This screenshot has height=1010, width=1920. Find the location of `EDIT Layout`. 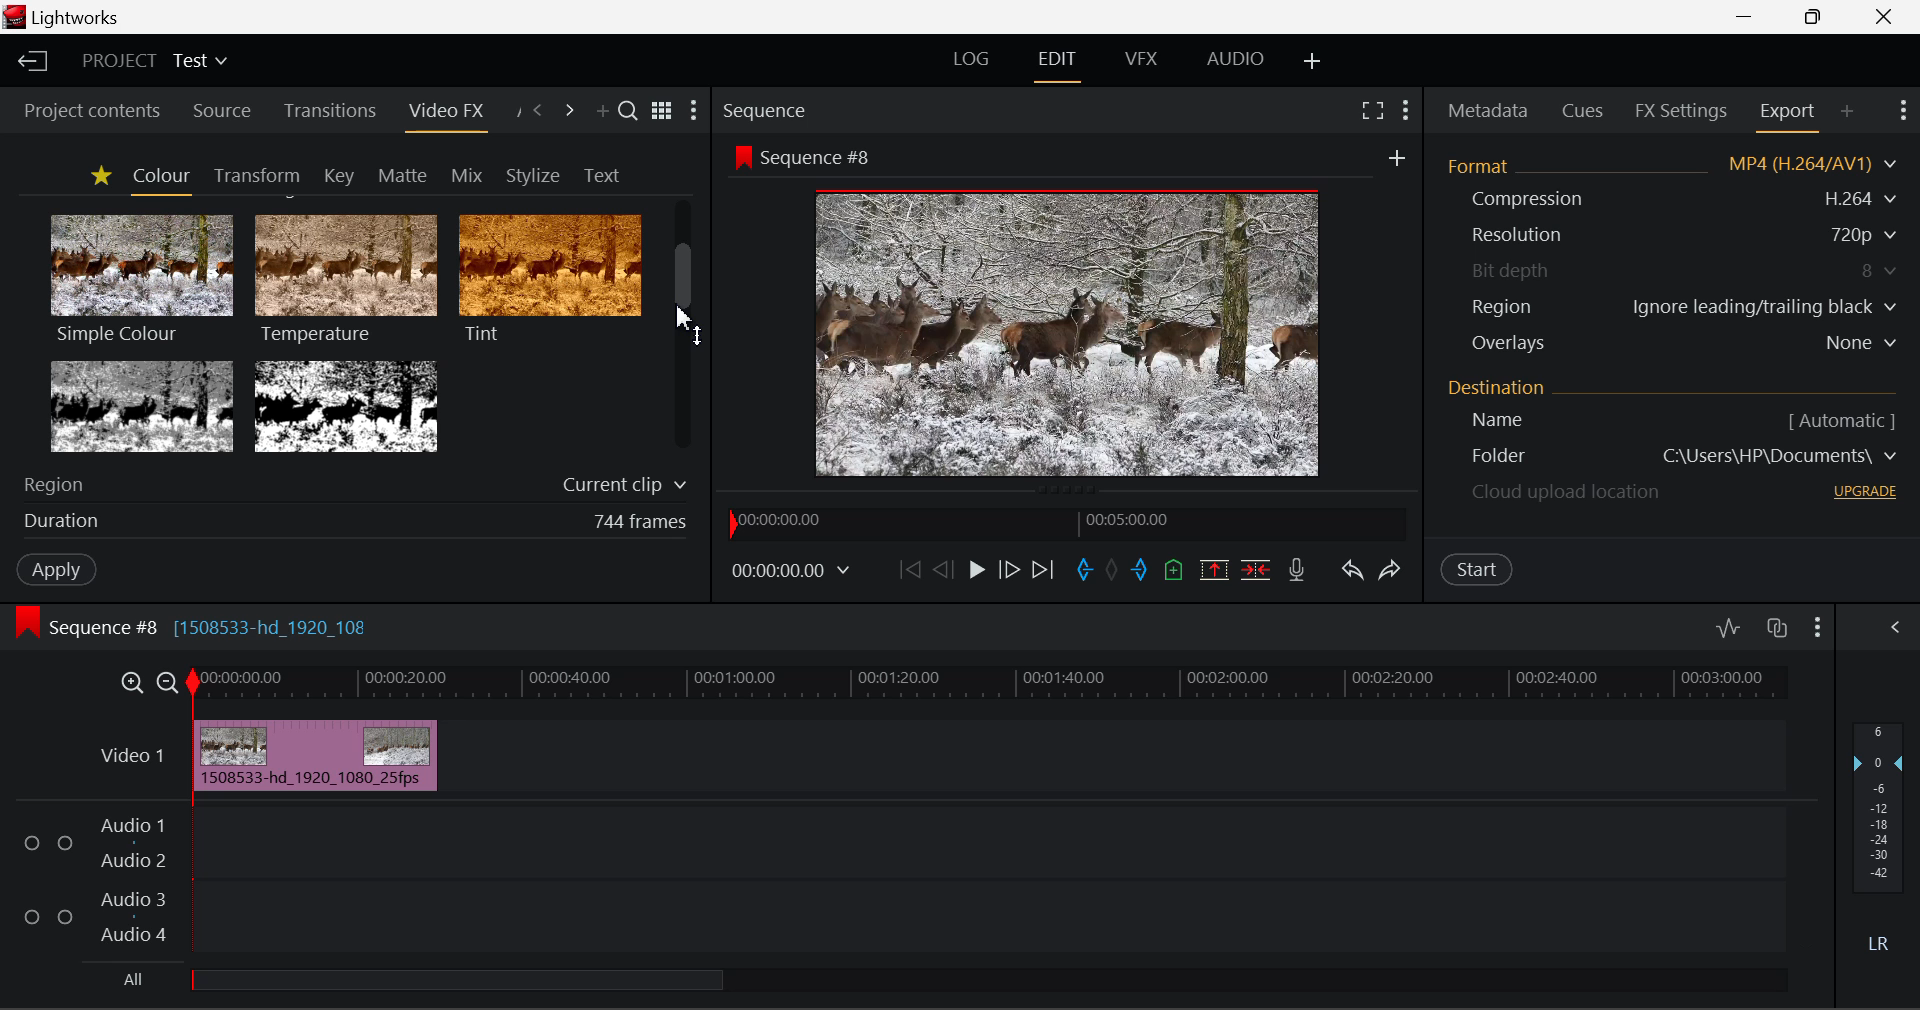

EDIT Layout is located at coordinates (1057, 65).